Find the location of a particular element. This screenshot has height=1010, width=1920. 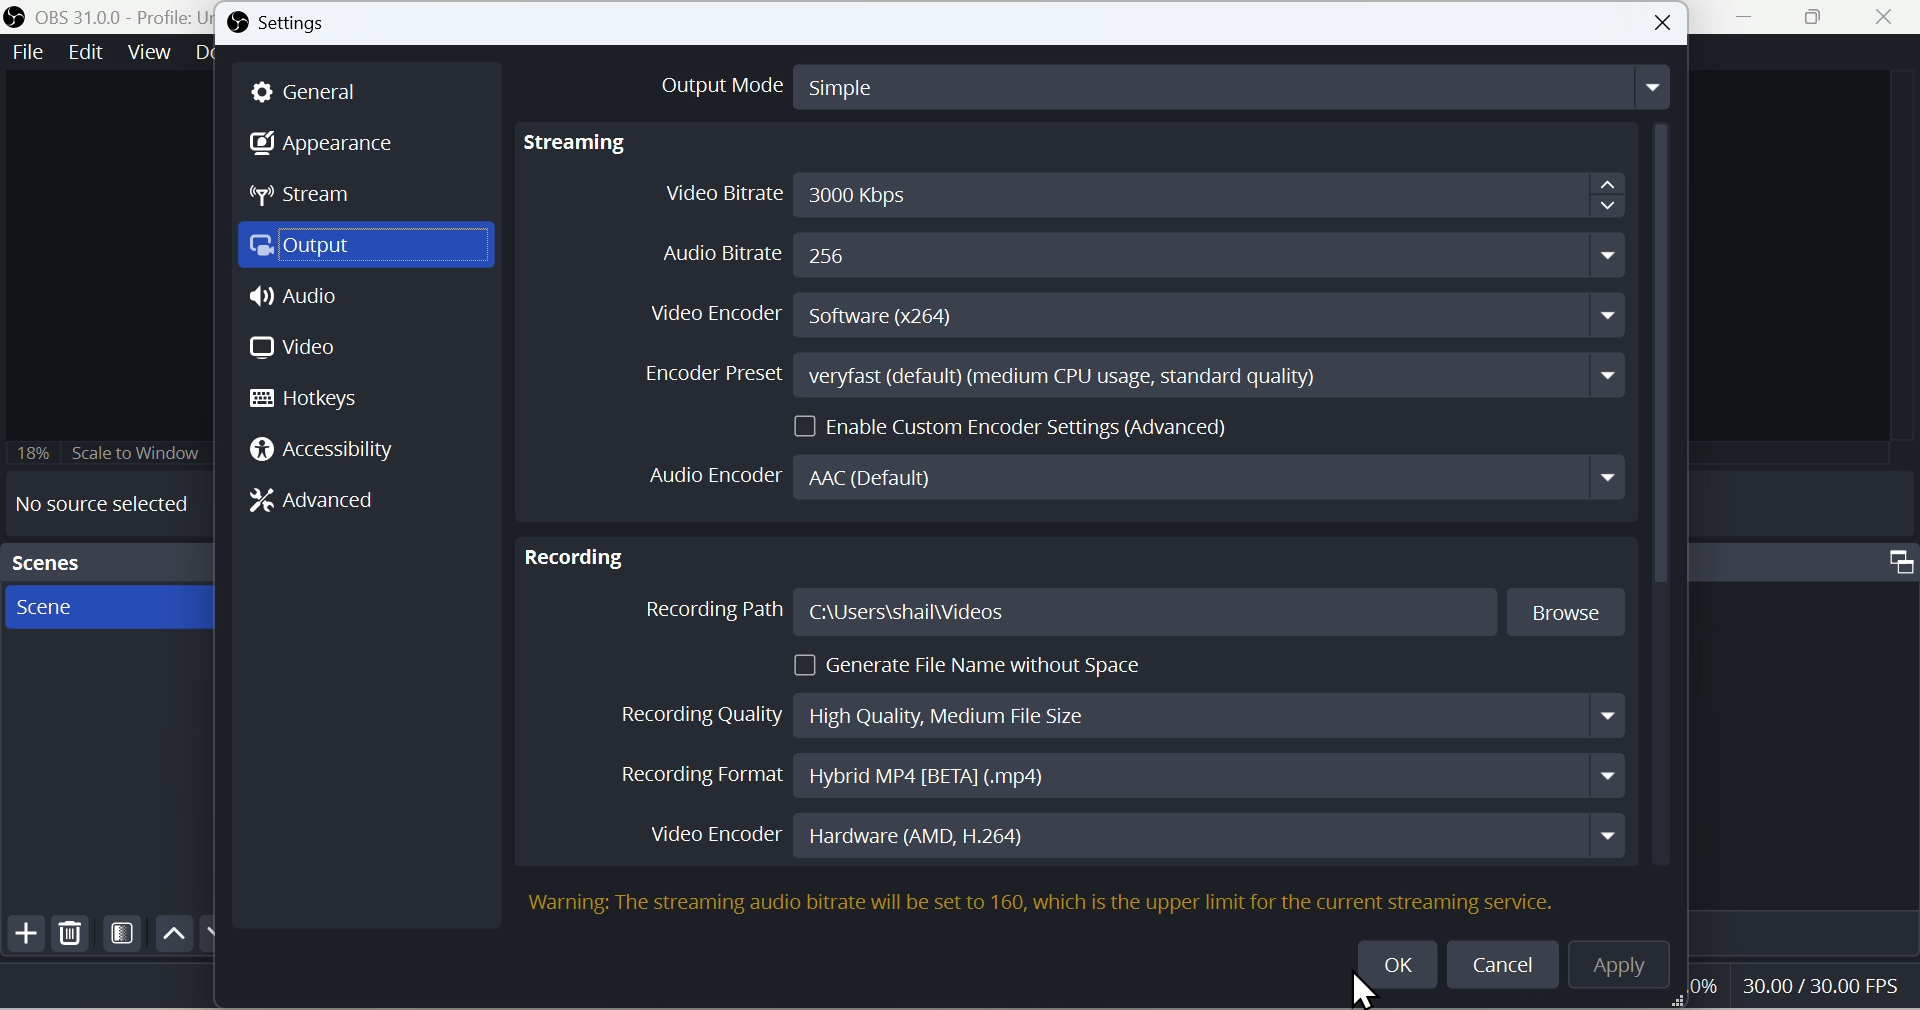

Edit is located at coordinates (84, 54).